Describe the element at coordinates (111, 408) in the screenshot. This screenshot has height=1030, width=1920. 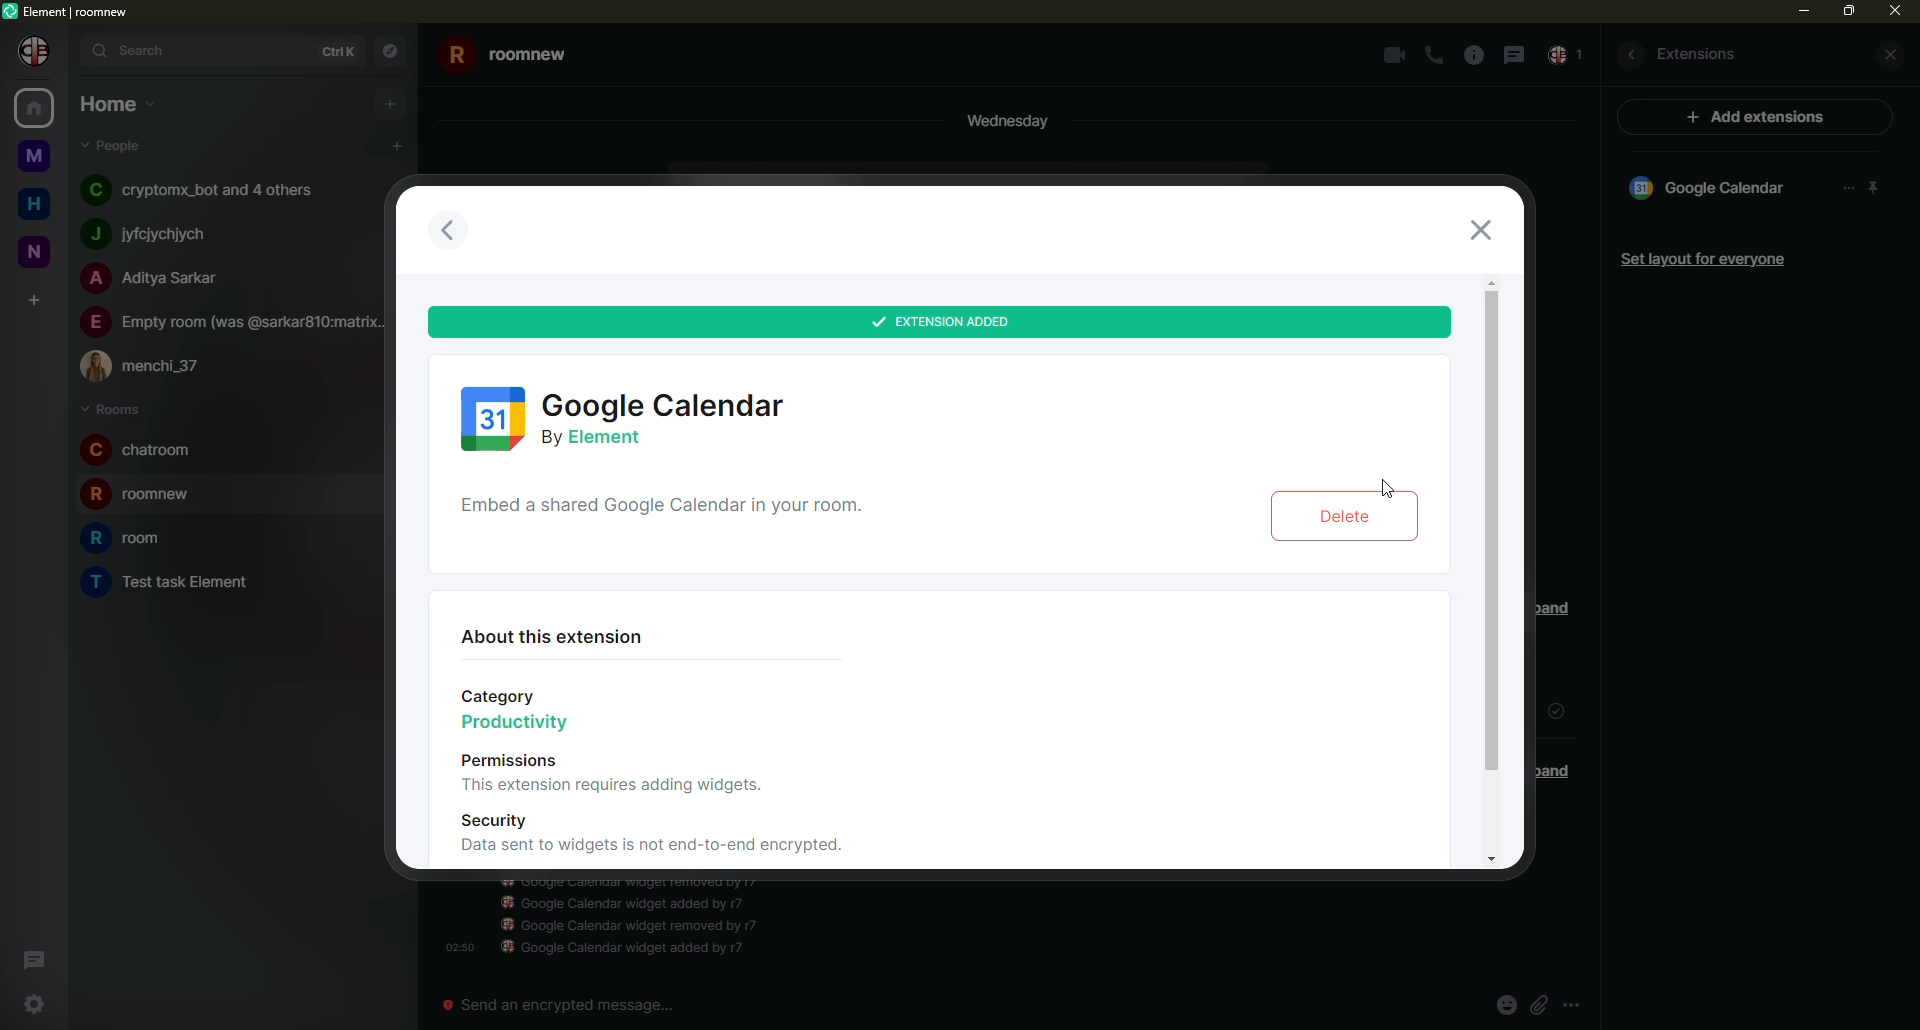
I see `rooms` at that location.